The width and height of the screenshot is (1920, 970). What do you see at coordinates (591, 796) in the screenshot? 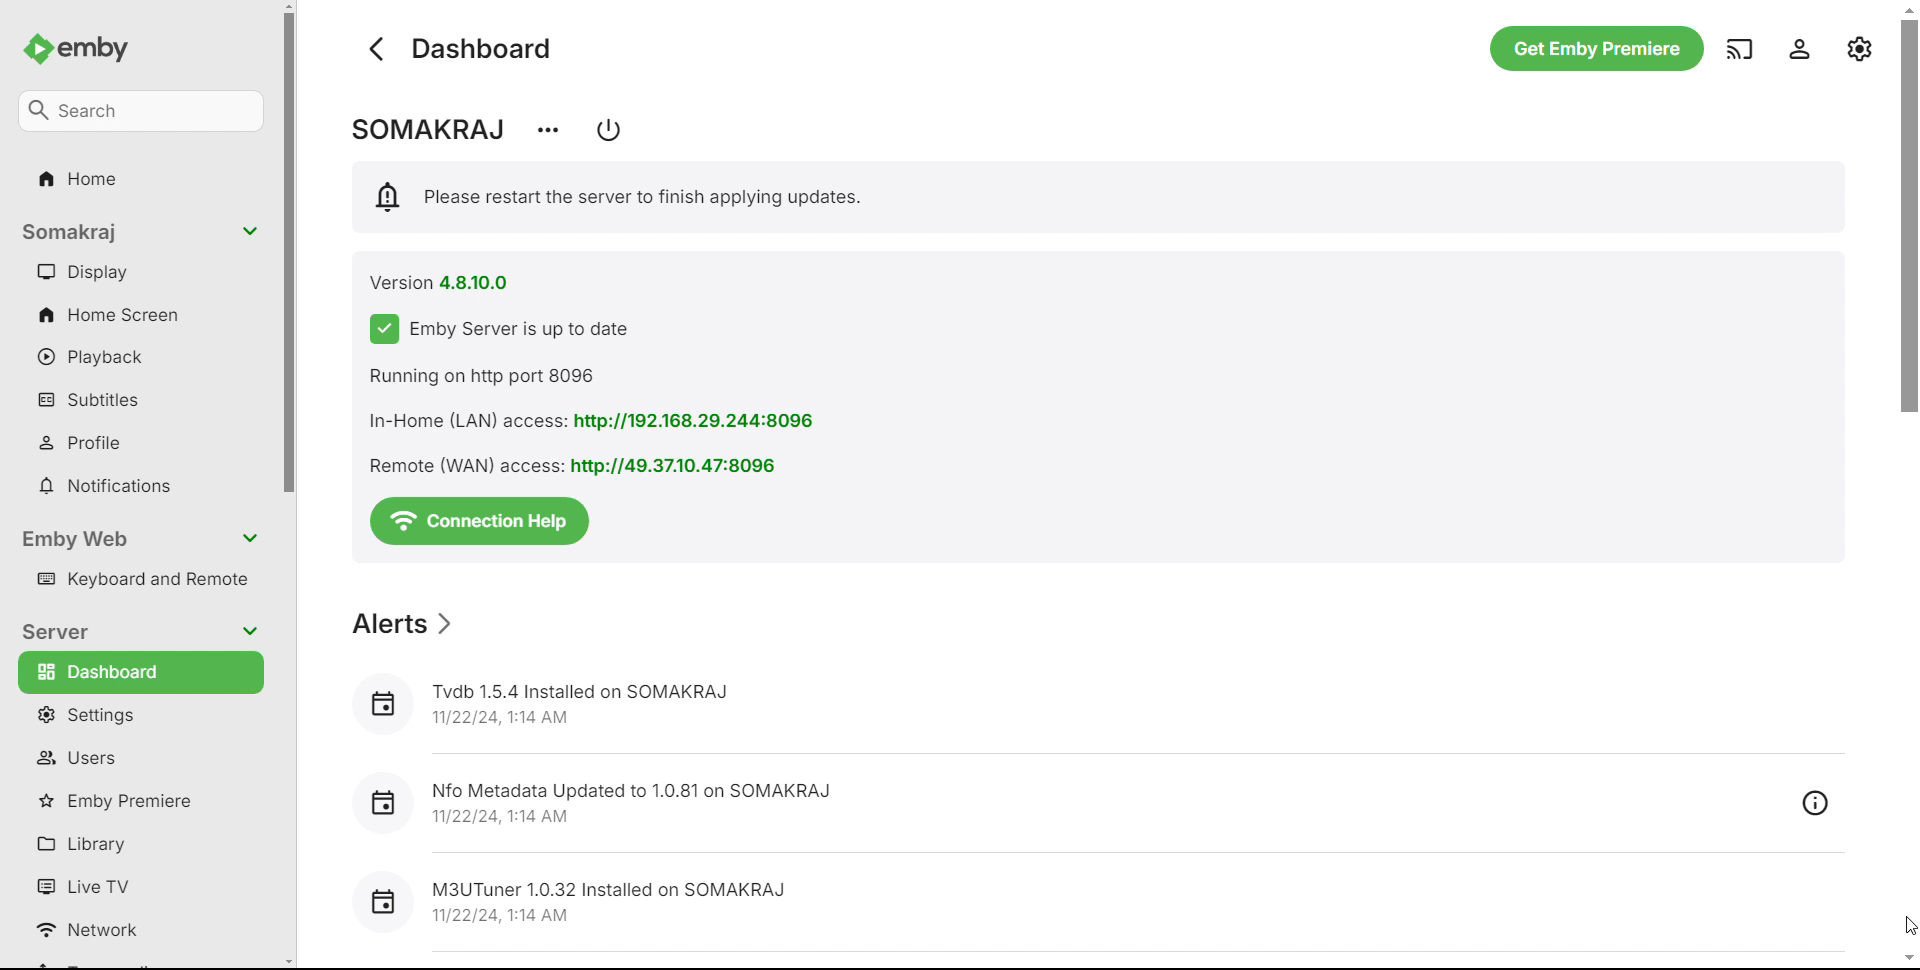
I see `& Nfo Metadata Updated to 1.0.81 on SOMAKRAJ
11/22/24, 1:14 AM` at bounding box center [591, 796].